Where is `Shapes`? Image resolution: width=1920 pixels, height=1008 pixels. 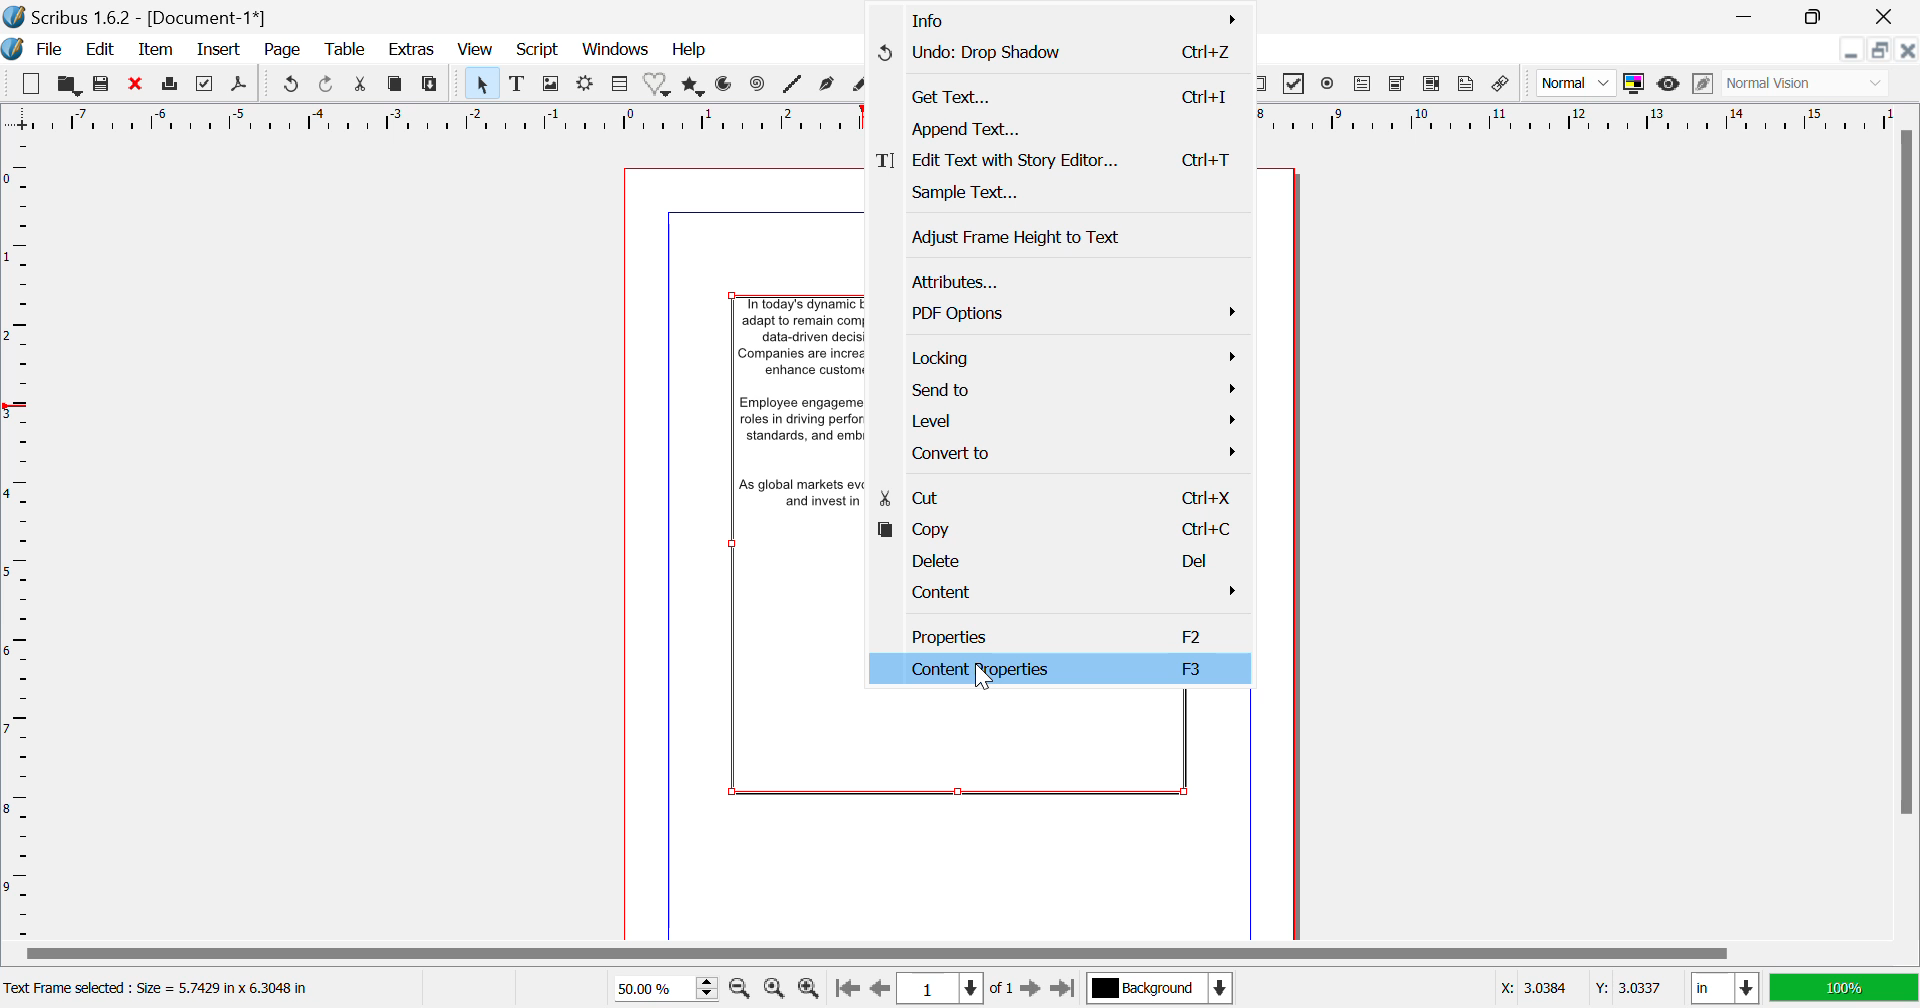 Shapes is located at coordinates (658, 84).